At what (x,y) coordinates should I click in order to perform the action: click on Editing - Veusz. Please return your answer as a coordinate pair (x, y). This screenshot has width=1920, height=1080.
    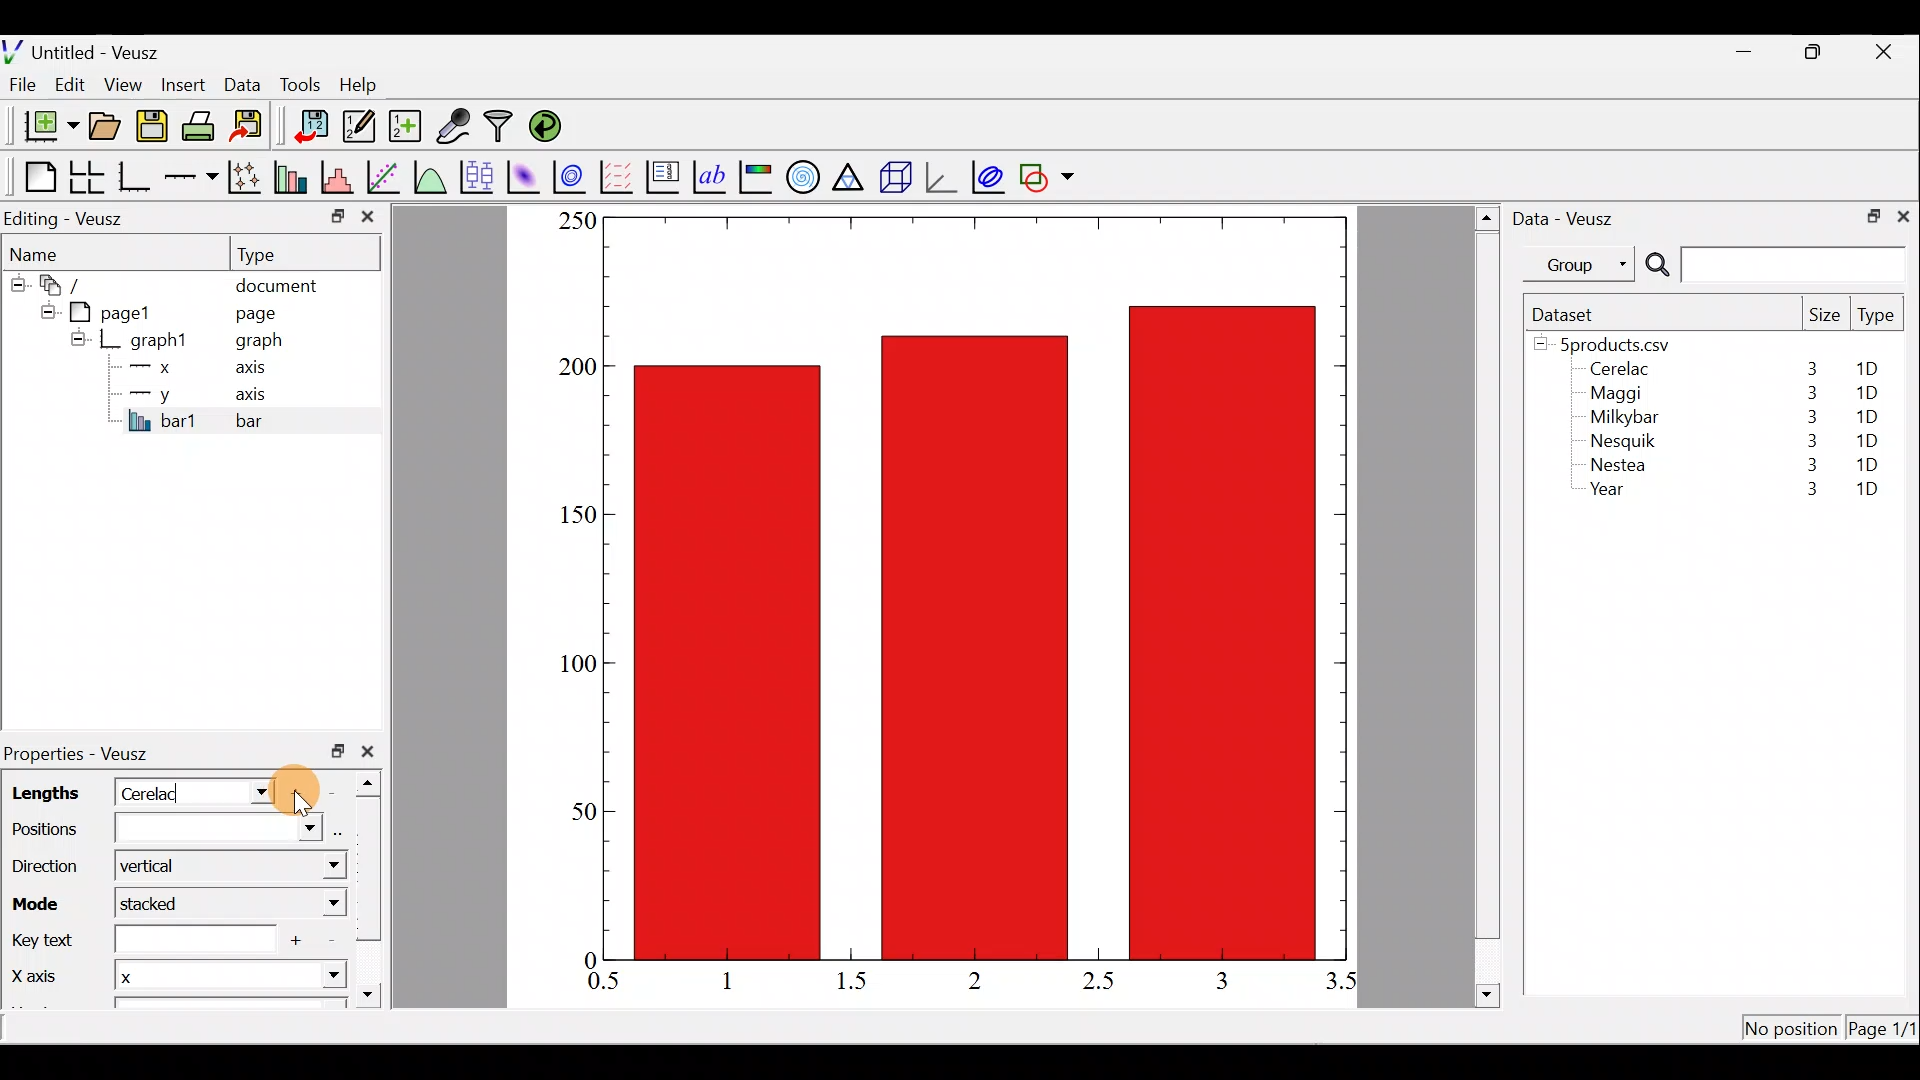
    Looking at the image, I should click on (68, 218).